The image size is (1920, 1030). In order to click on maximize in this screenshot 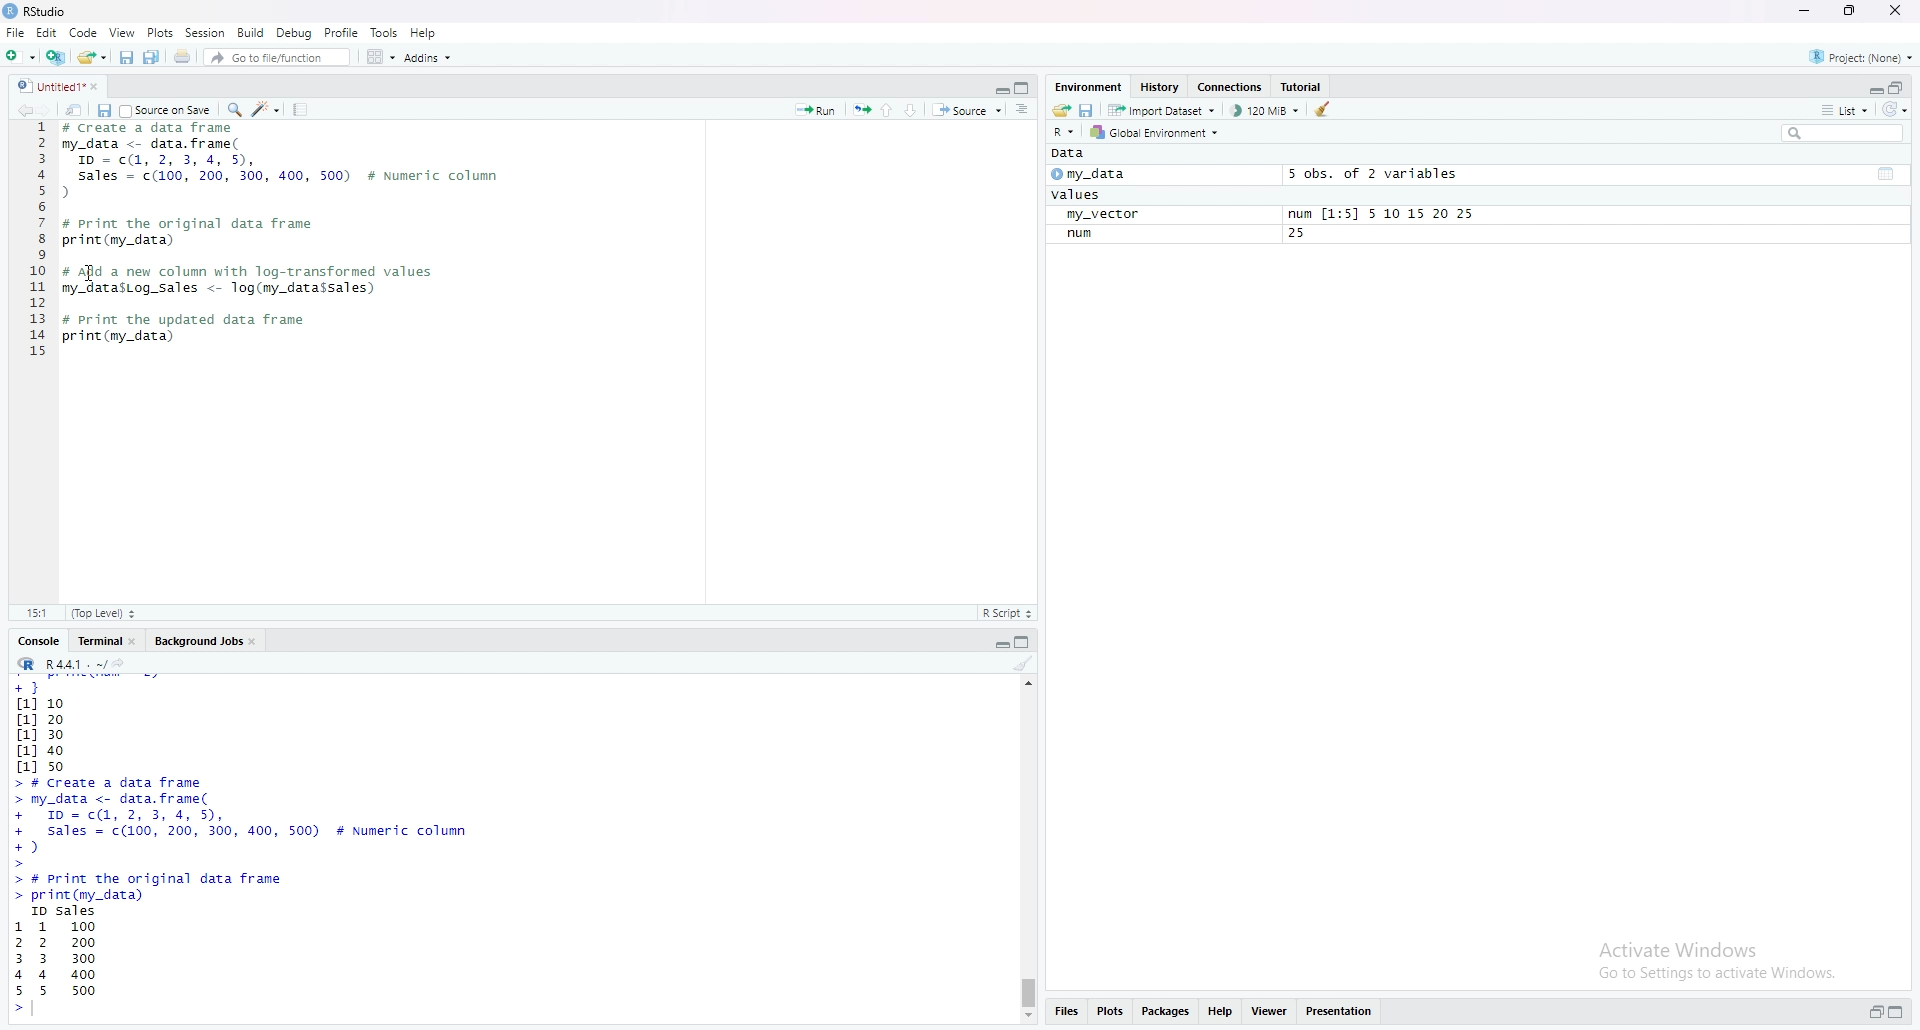, I will do `click(1901, 1009)`.